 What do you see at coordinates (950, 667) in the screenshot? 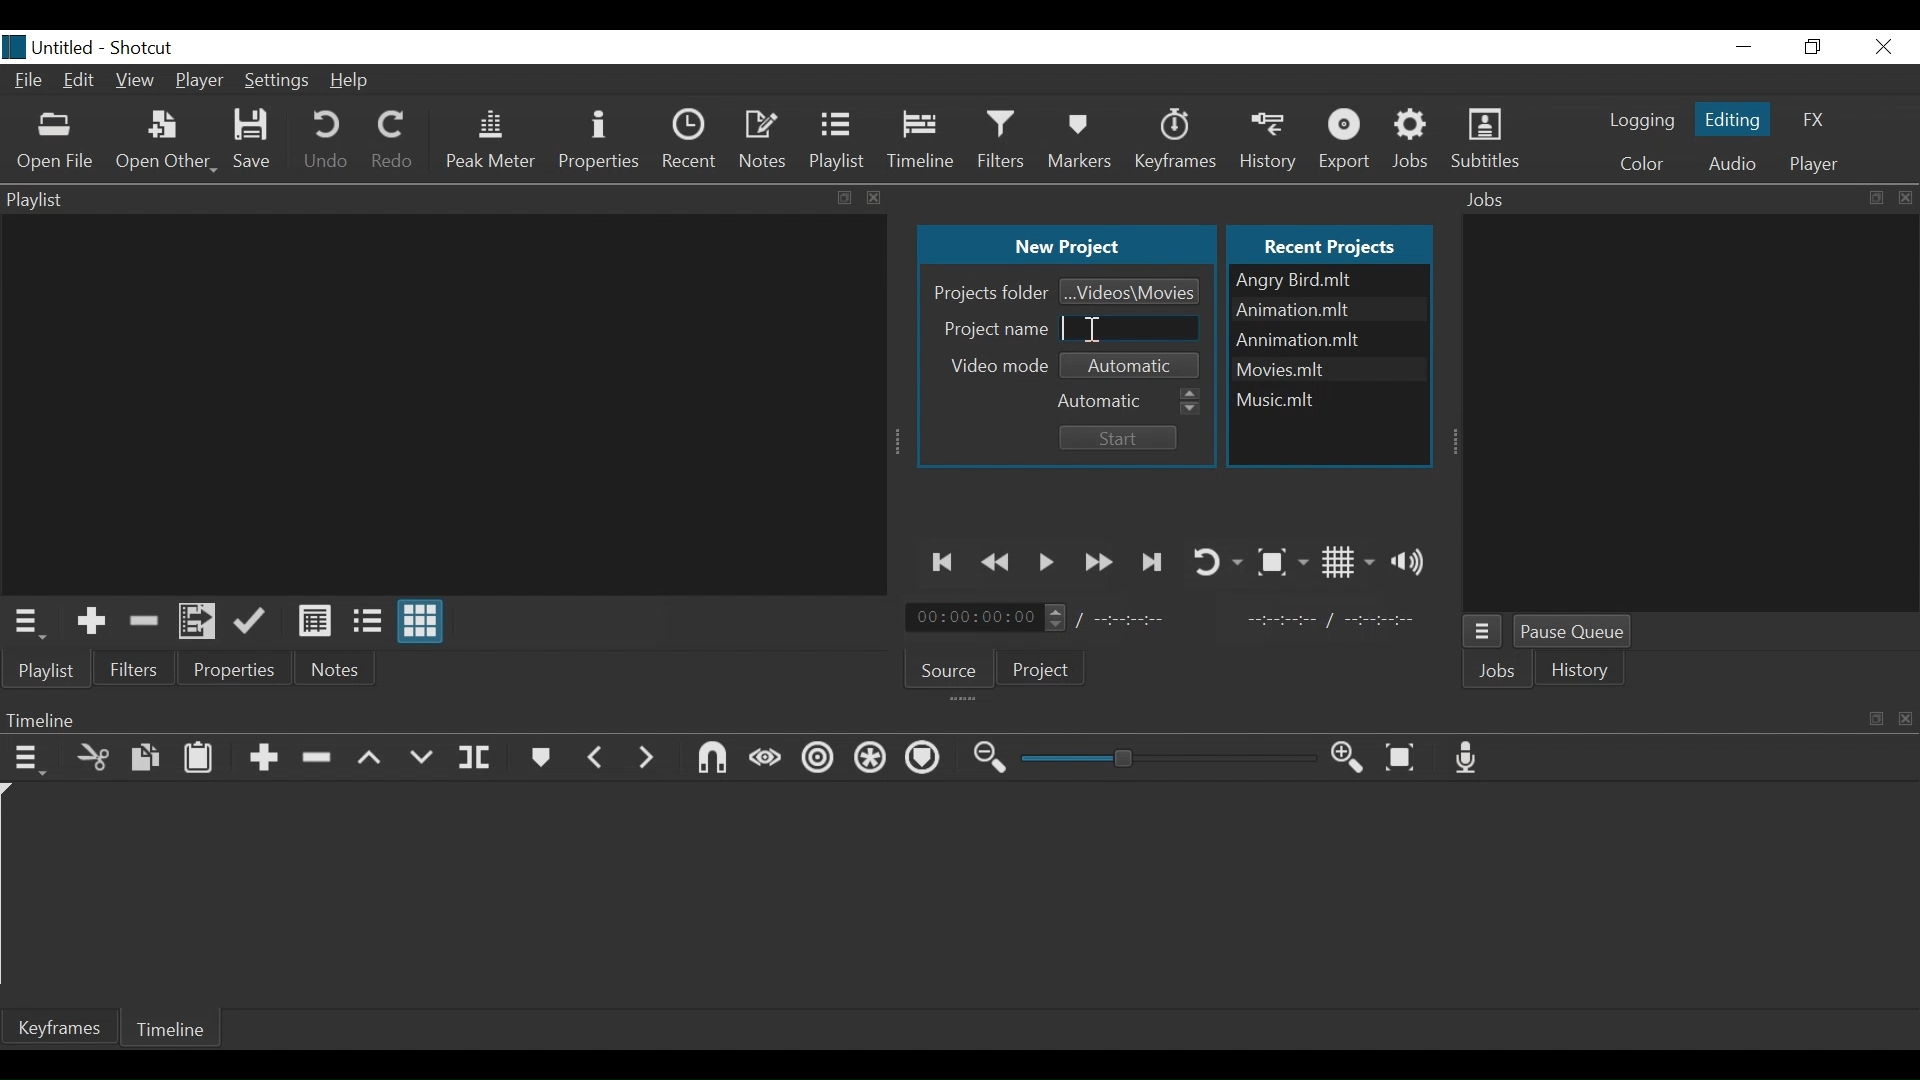
I see `Source` at bounding box center [950, 667].